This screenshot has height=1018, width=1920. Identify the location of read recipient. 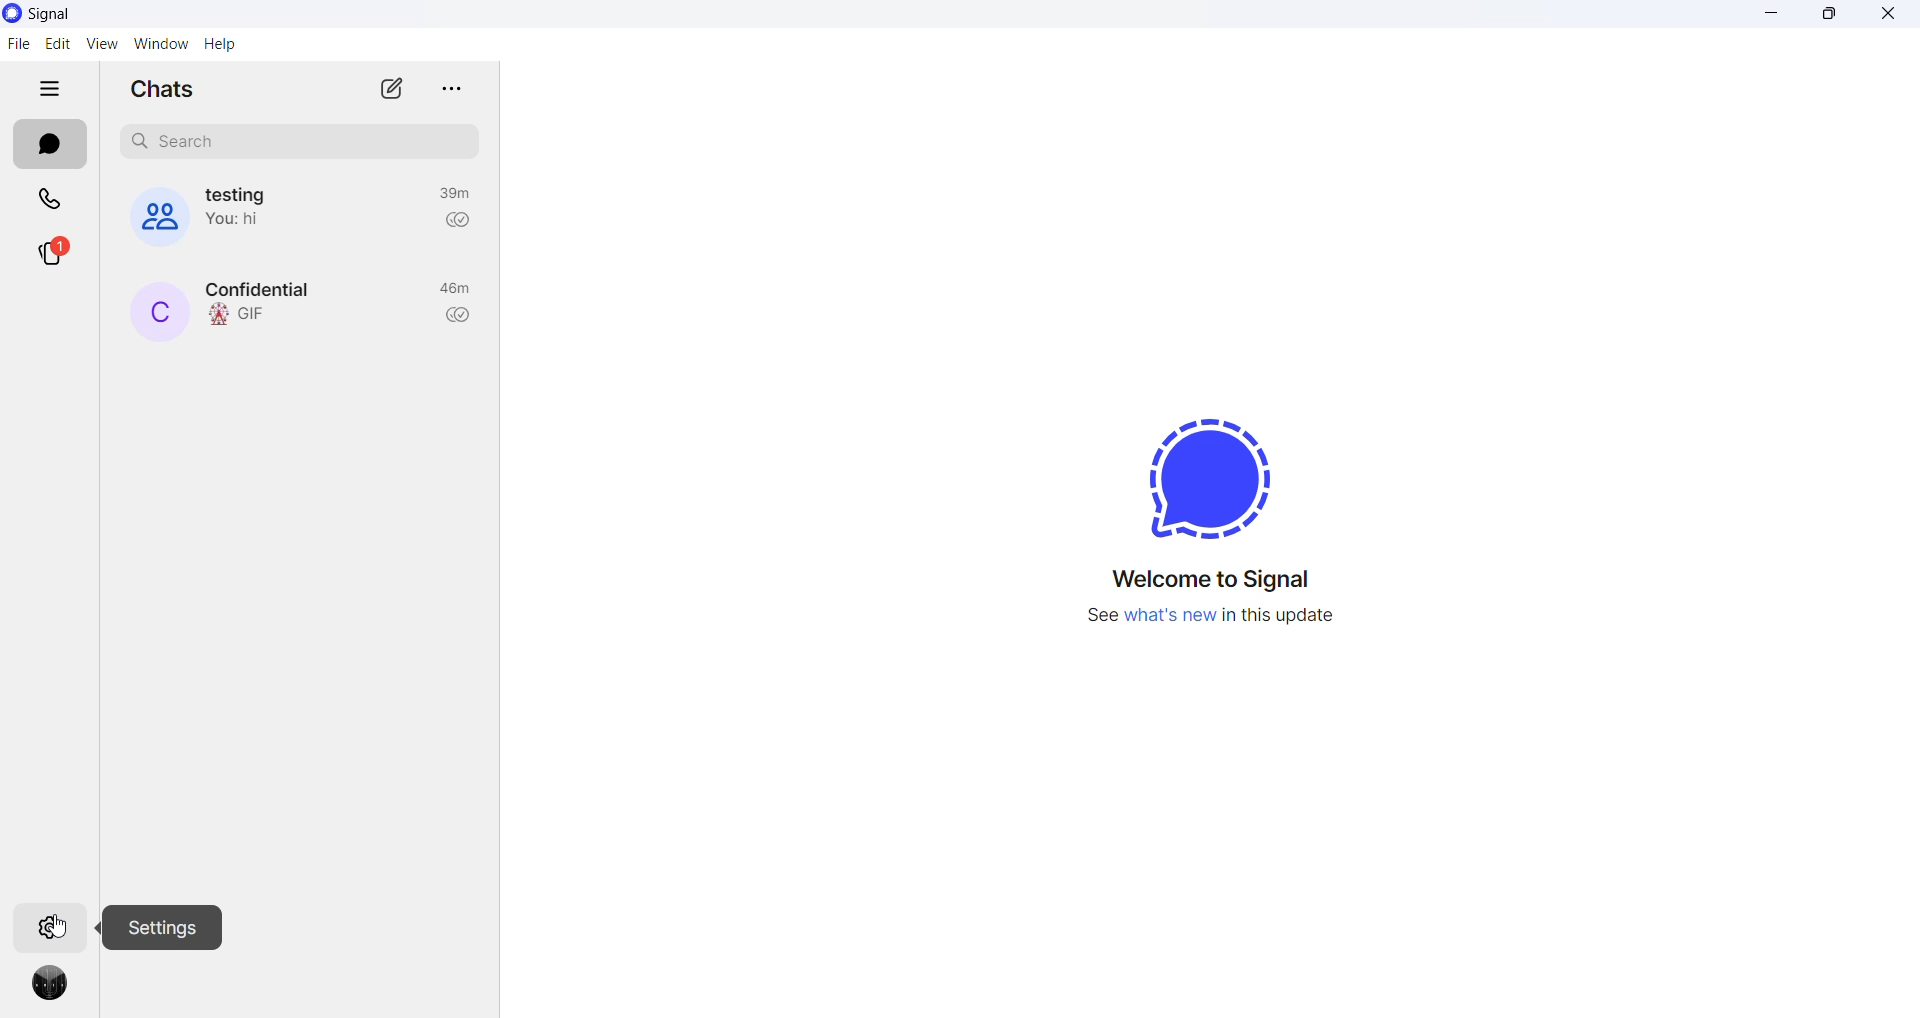
(457, 225).